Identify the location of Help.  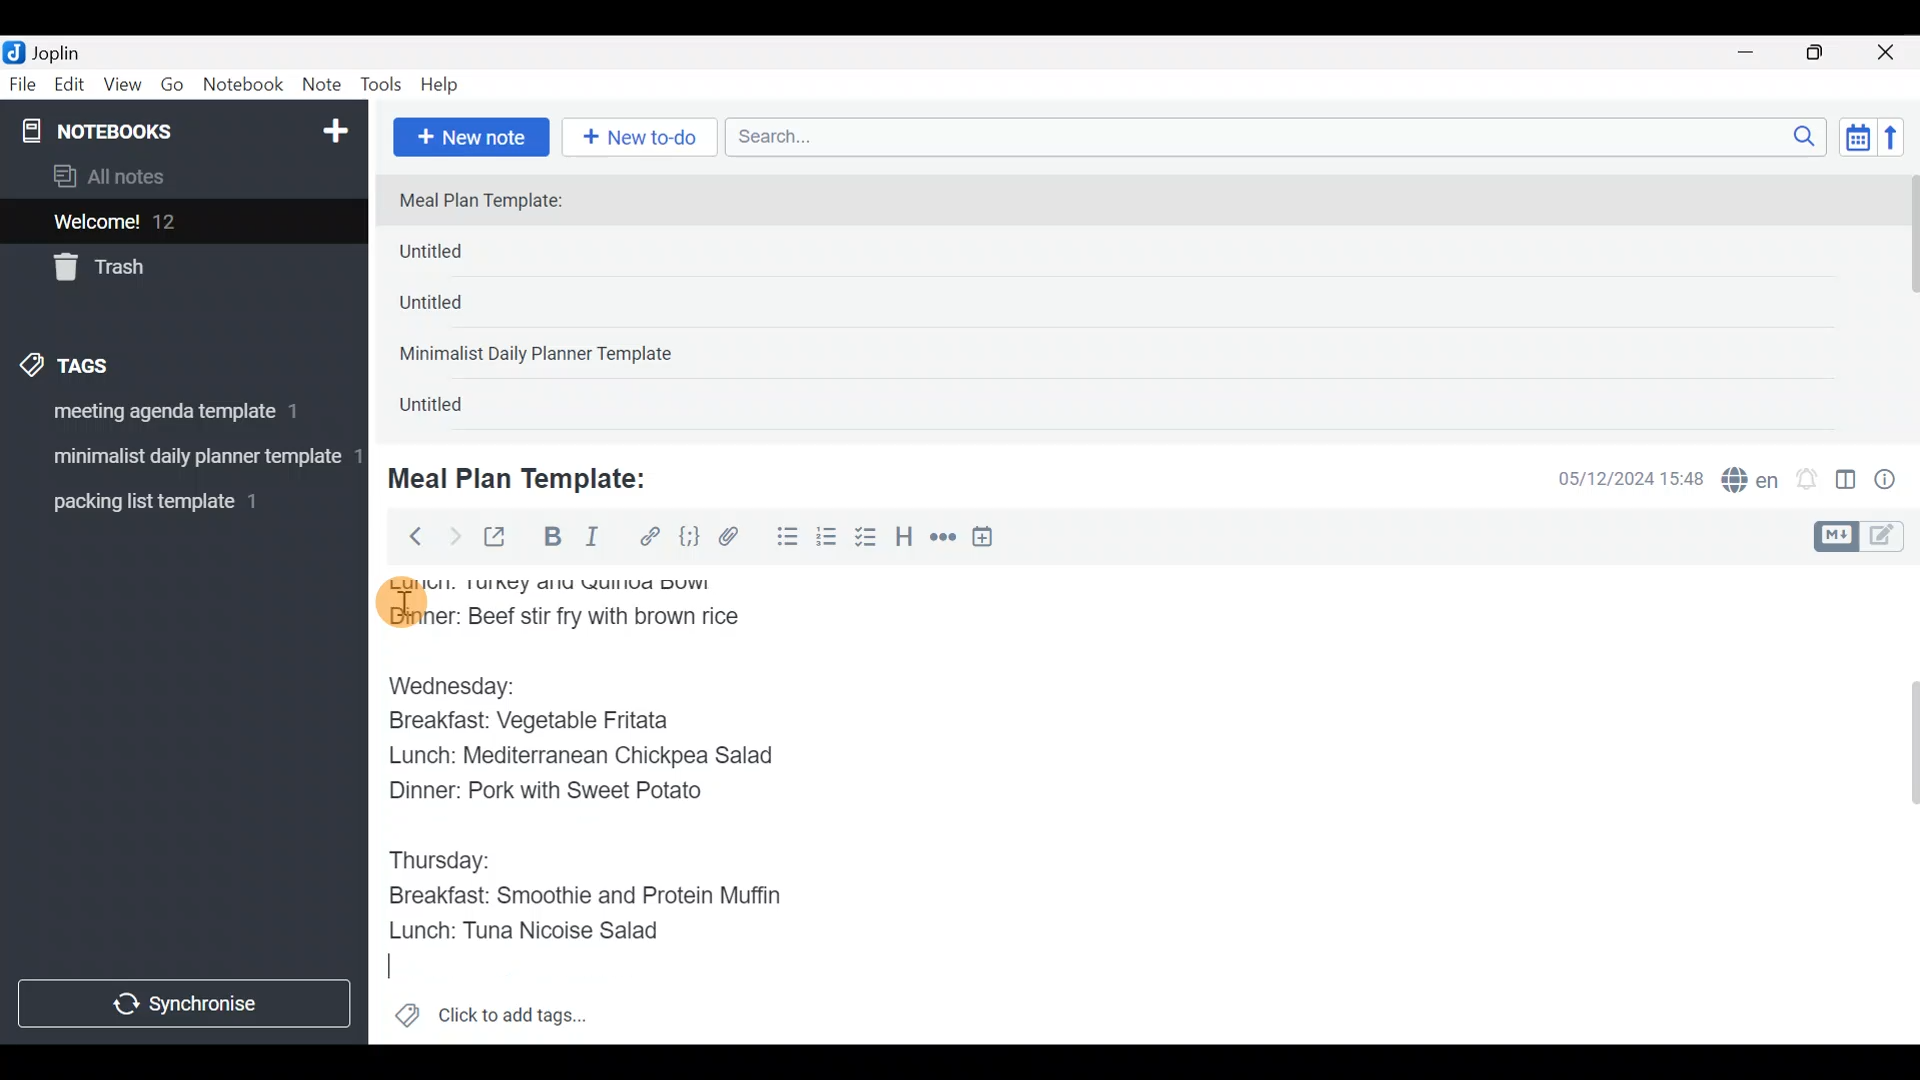
(447, 81).